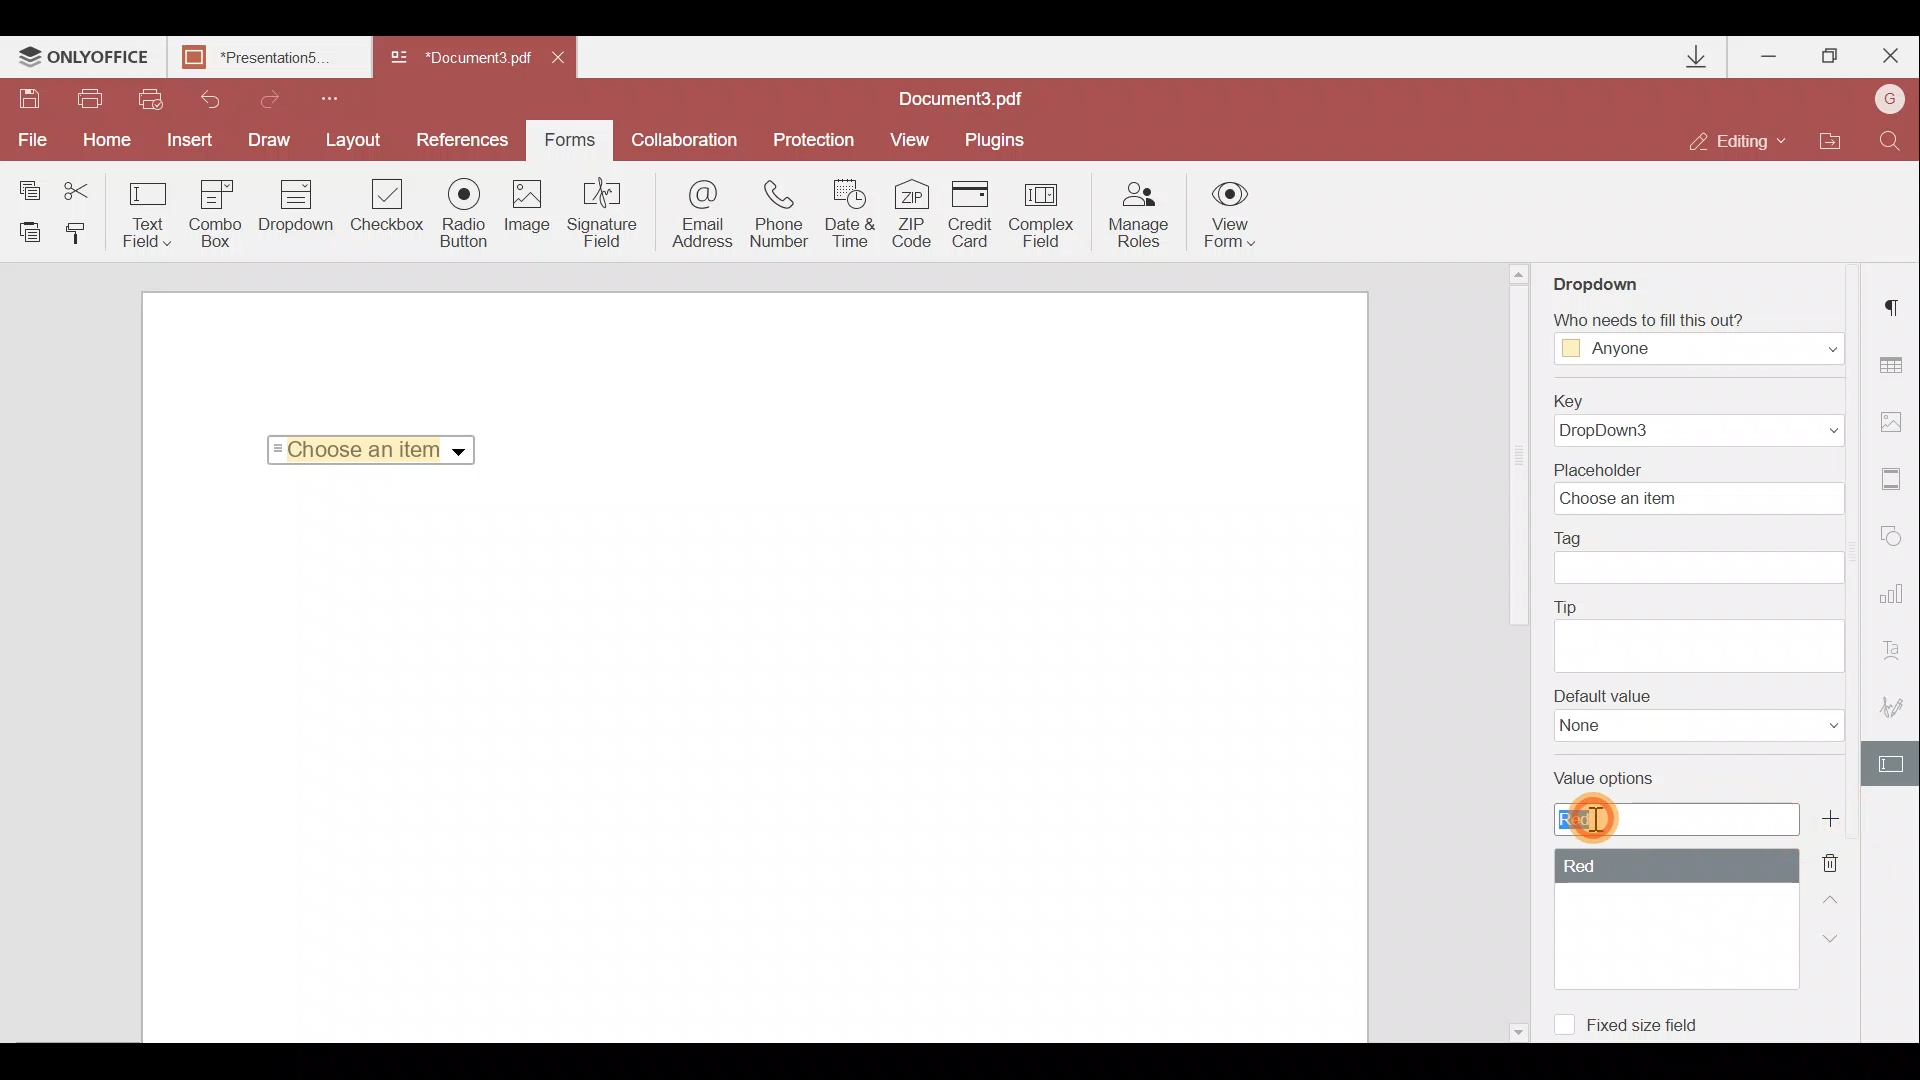  I want to click on Tip, so click(1699, 633).